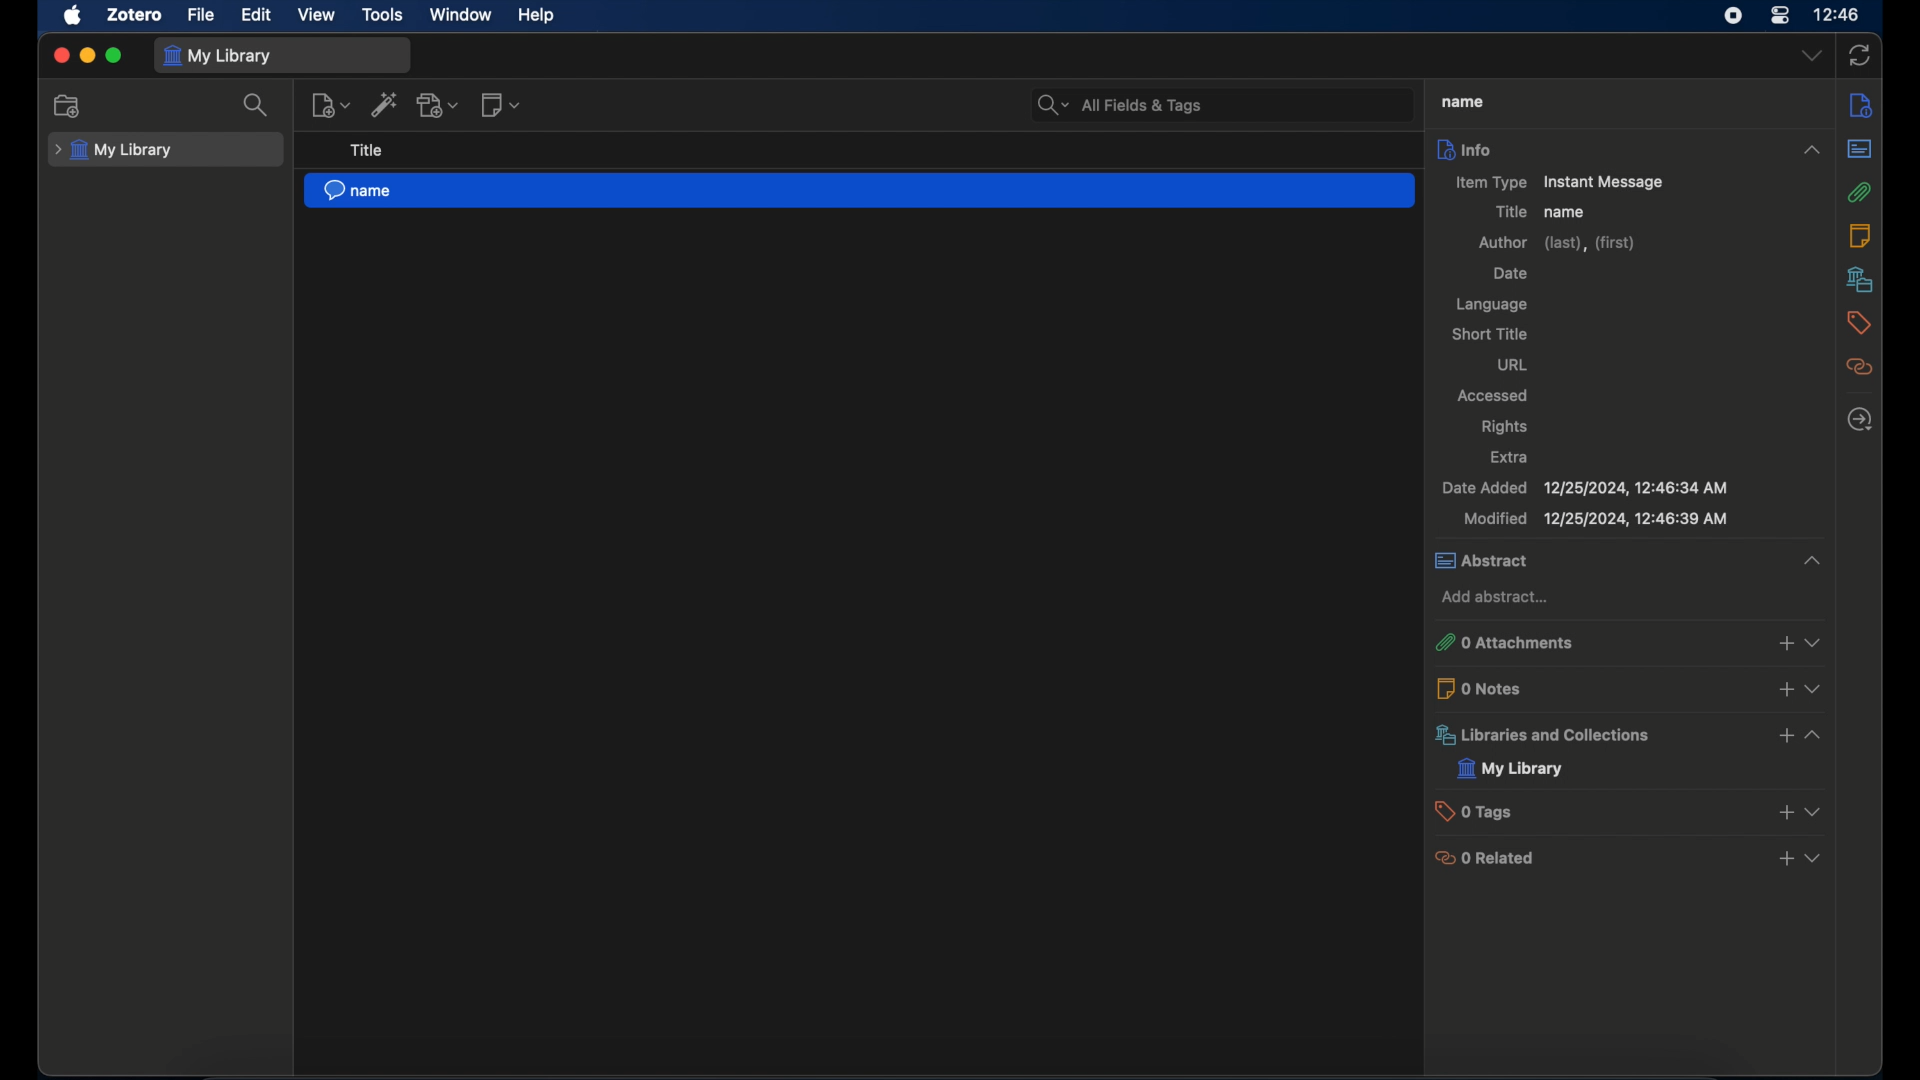  Describe the element at coordinates (1836, 14) in the screenshot. I see `time` at that location.